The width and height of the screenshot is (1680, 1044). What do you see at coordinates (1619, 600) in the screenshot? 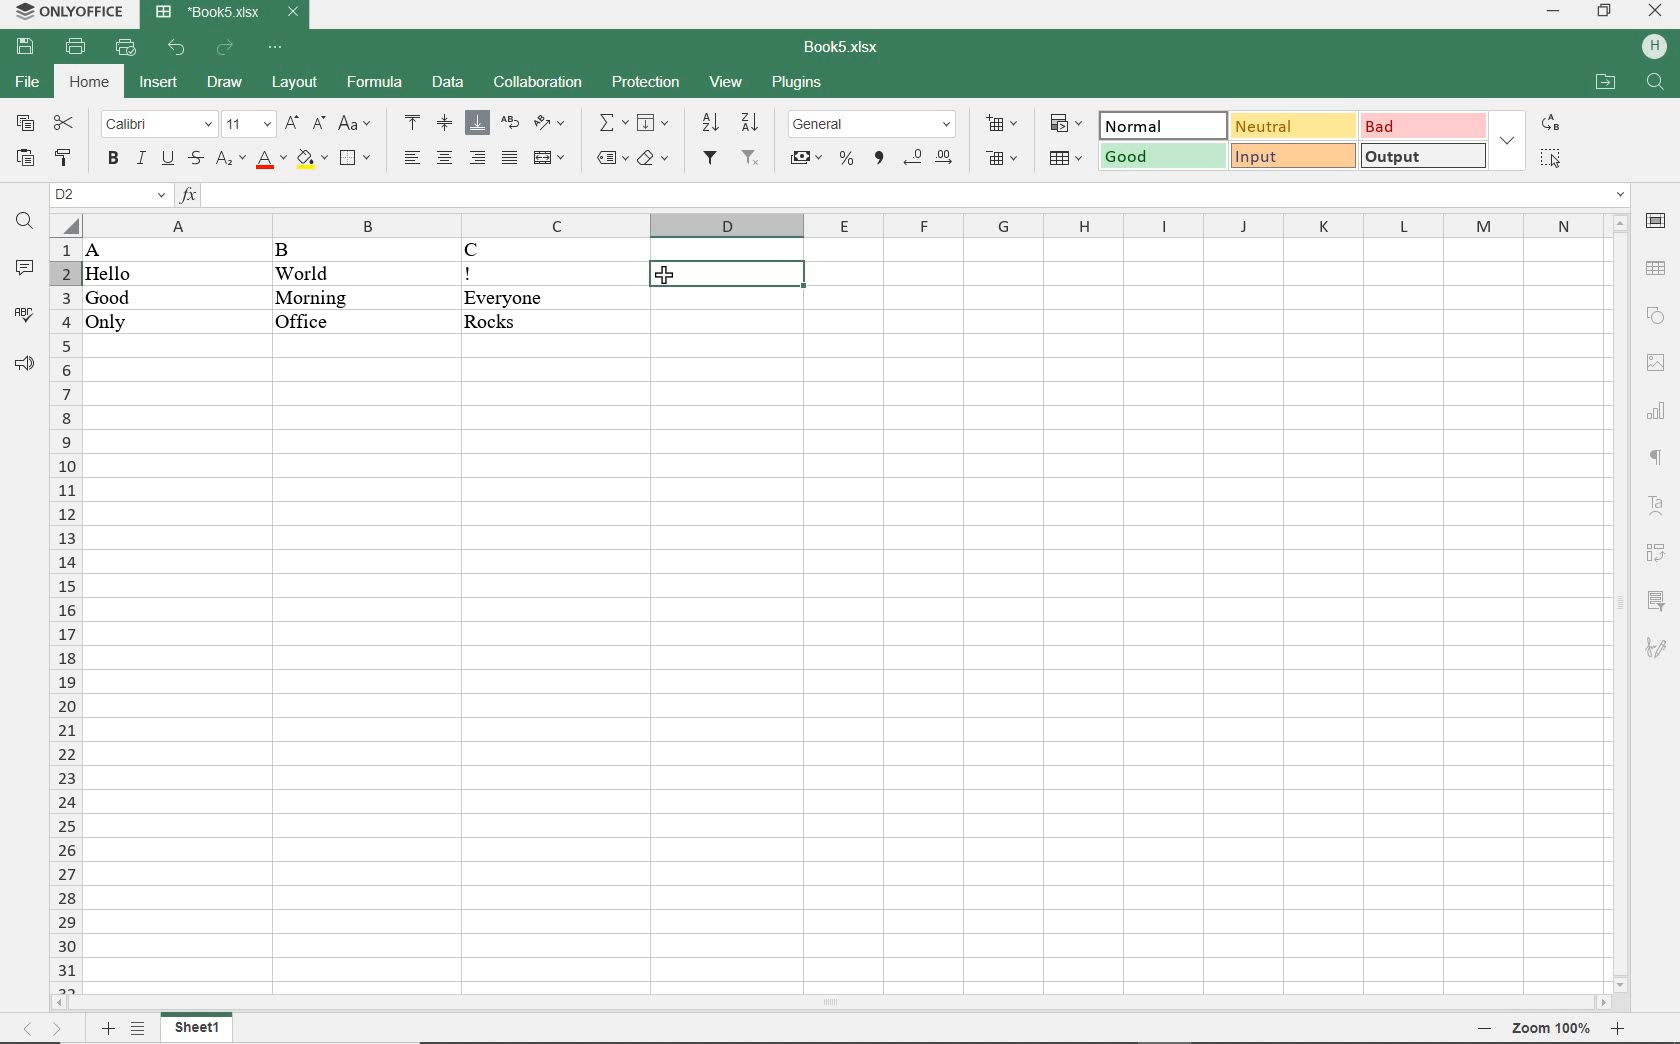
I see `scrollbar` at bounding box center [1619, 600].